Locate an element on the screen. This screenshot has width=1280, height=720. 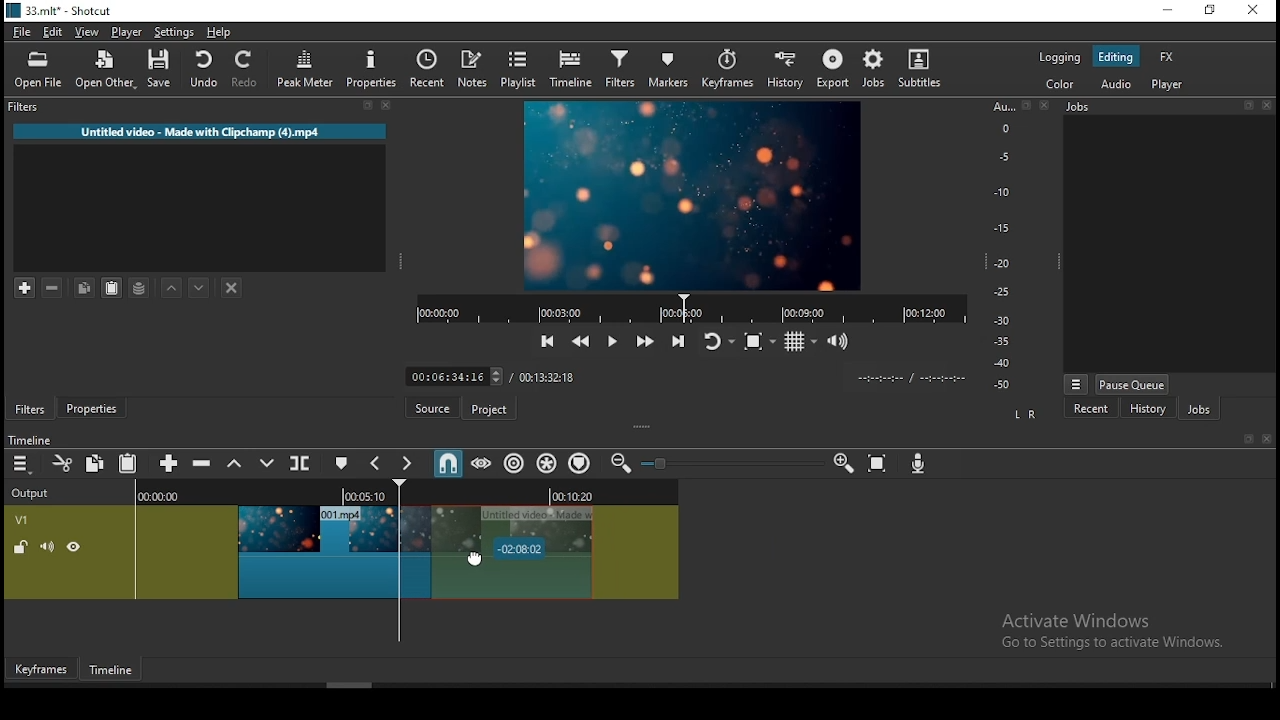
append is located at coordinates (170, 464).